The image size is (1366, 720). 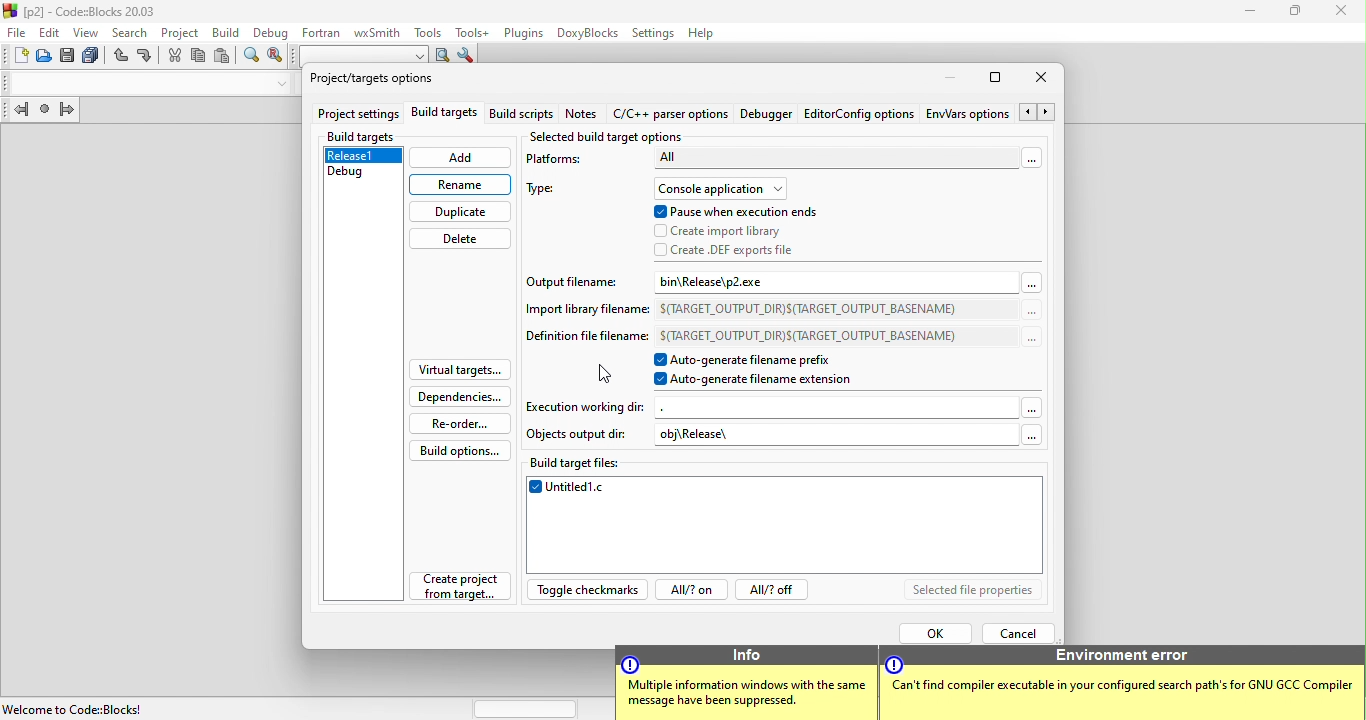 I want to click on Arrows, so click(x=1039, y=113).